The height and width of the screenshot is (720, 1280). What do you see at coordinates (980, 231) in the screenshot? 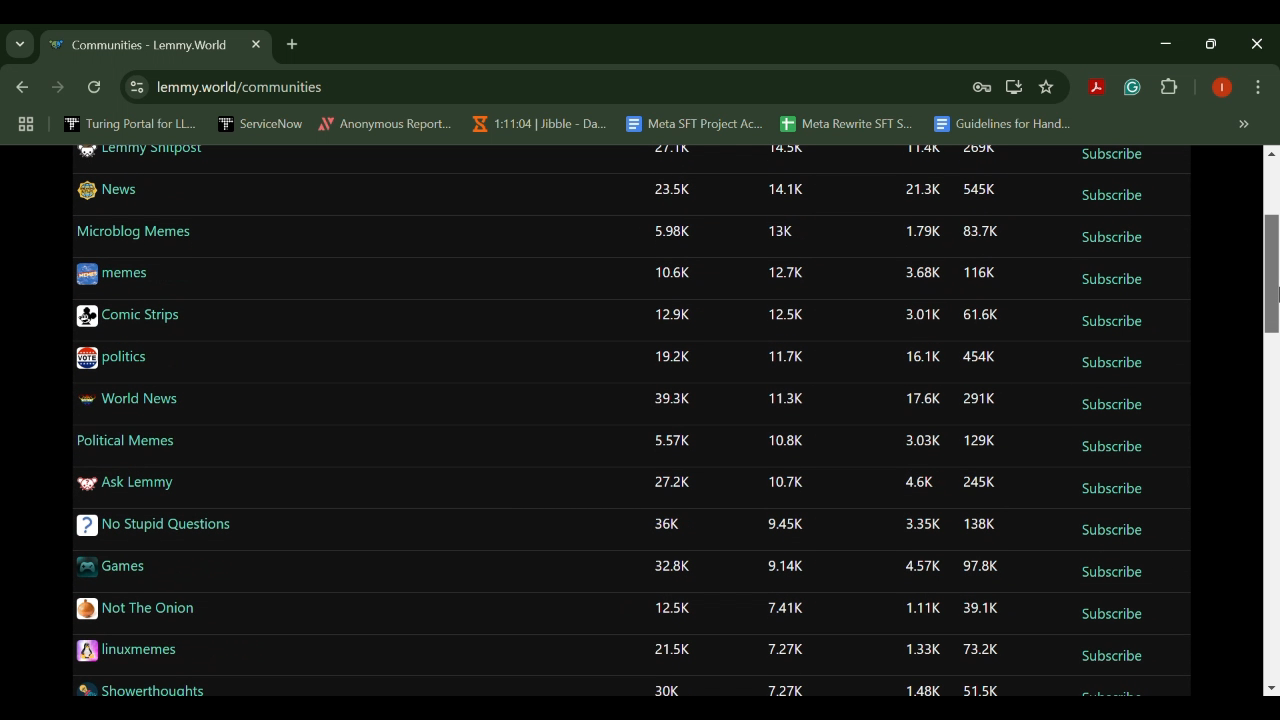
I see `83.7K` at bounding box center [980, 231].